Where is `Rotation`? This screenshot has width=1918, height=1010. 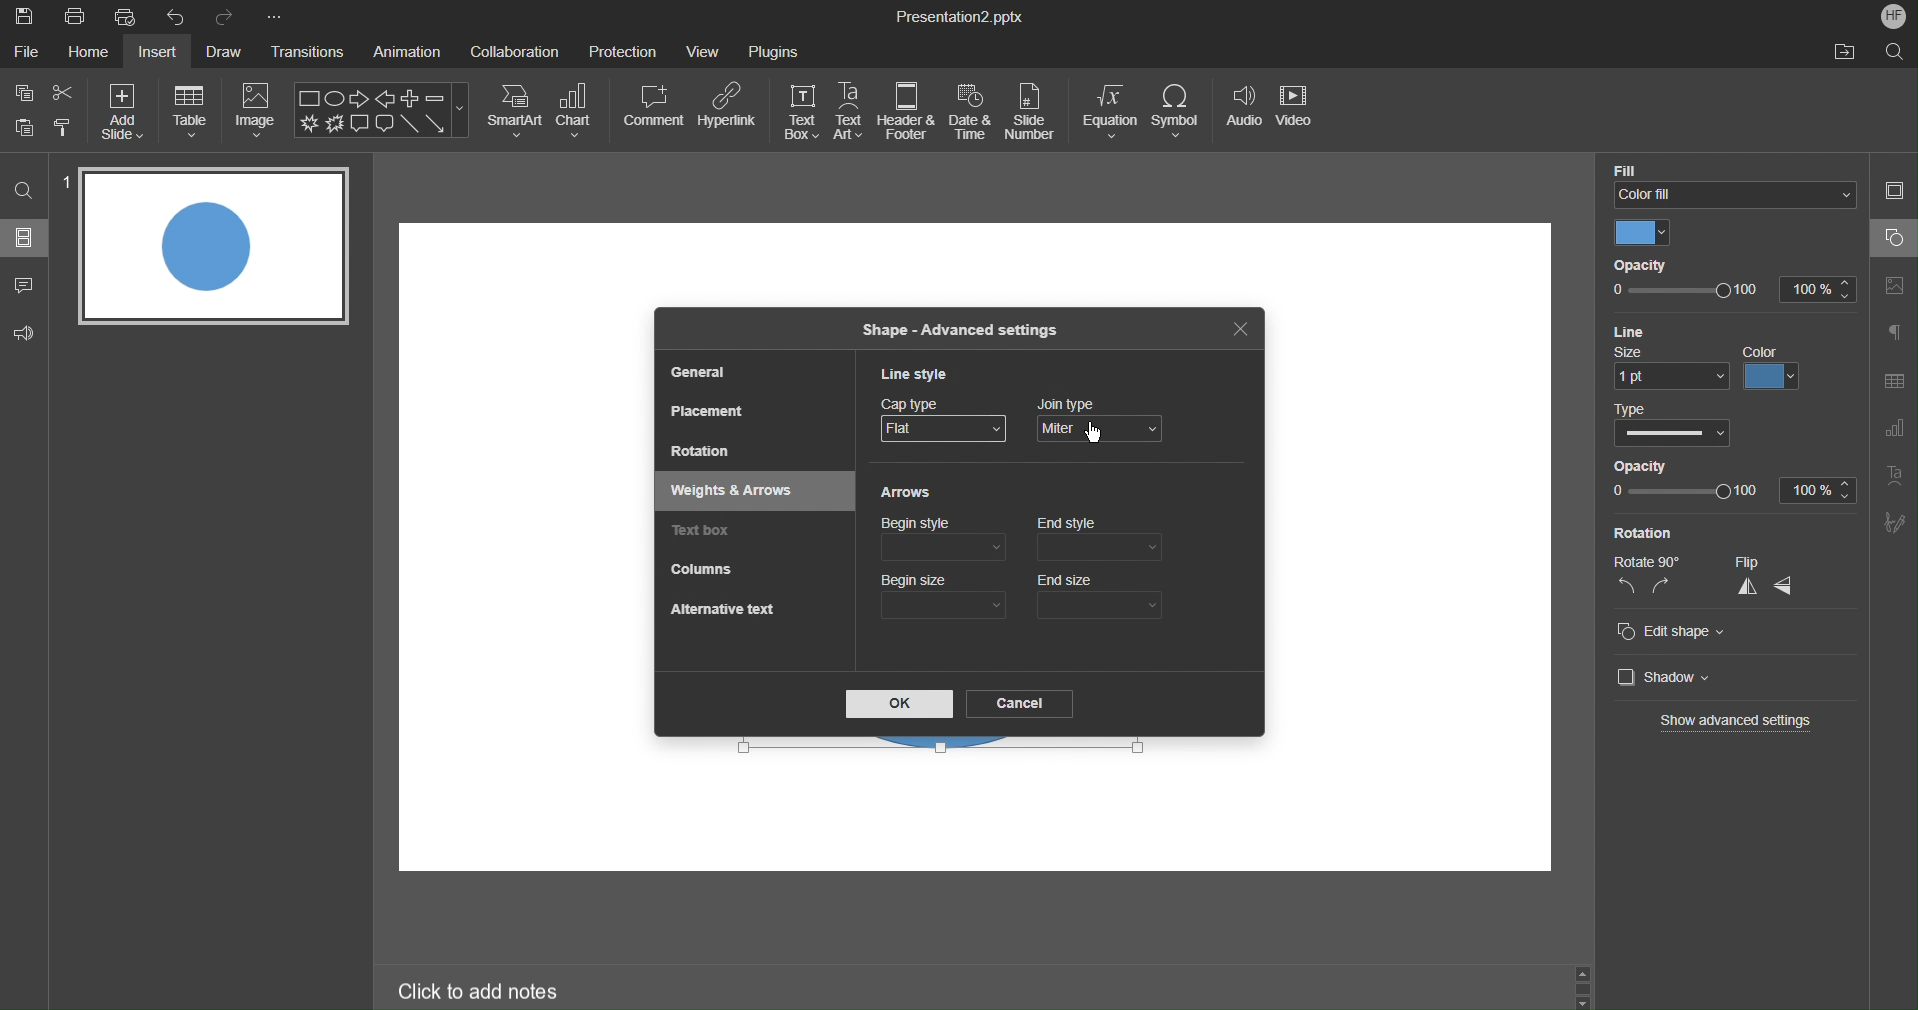 Rotation is located at coordinates (1642, 532).